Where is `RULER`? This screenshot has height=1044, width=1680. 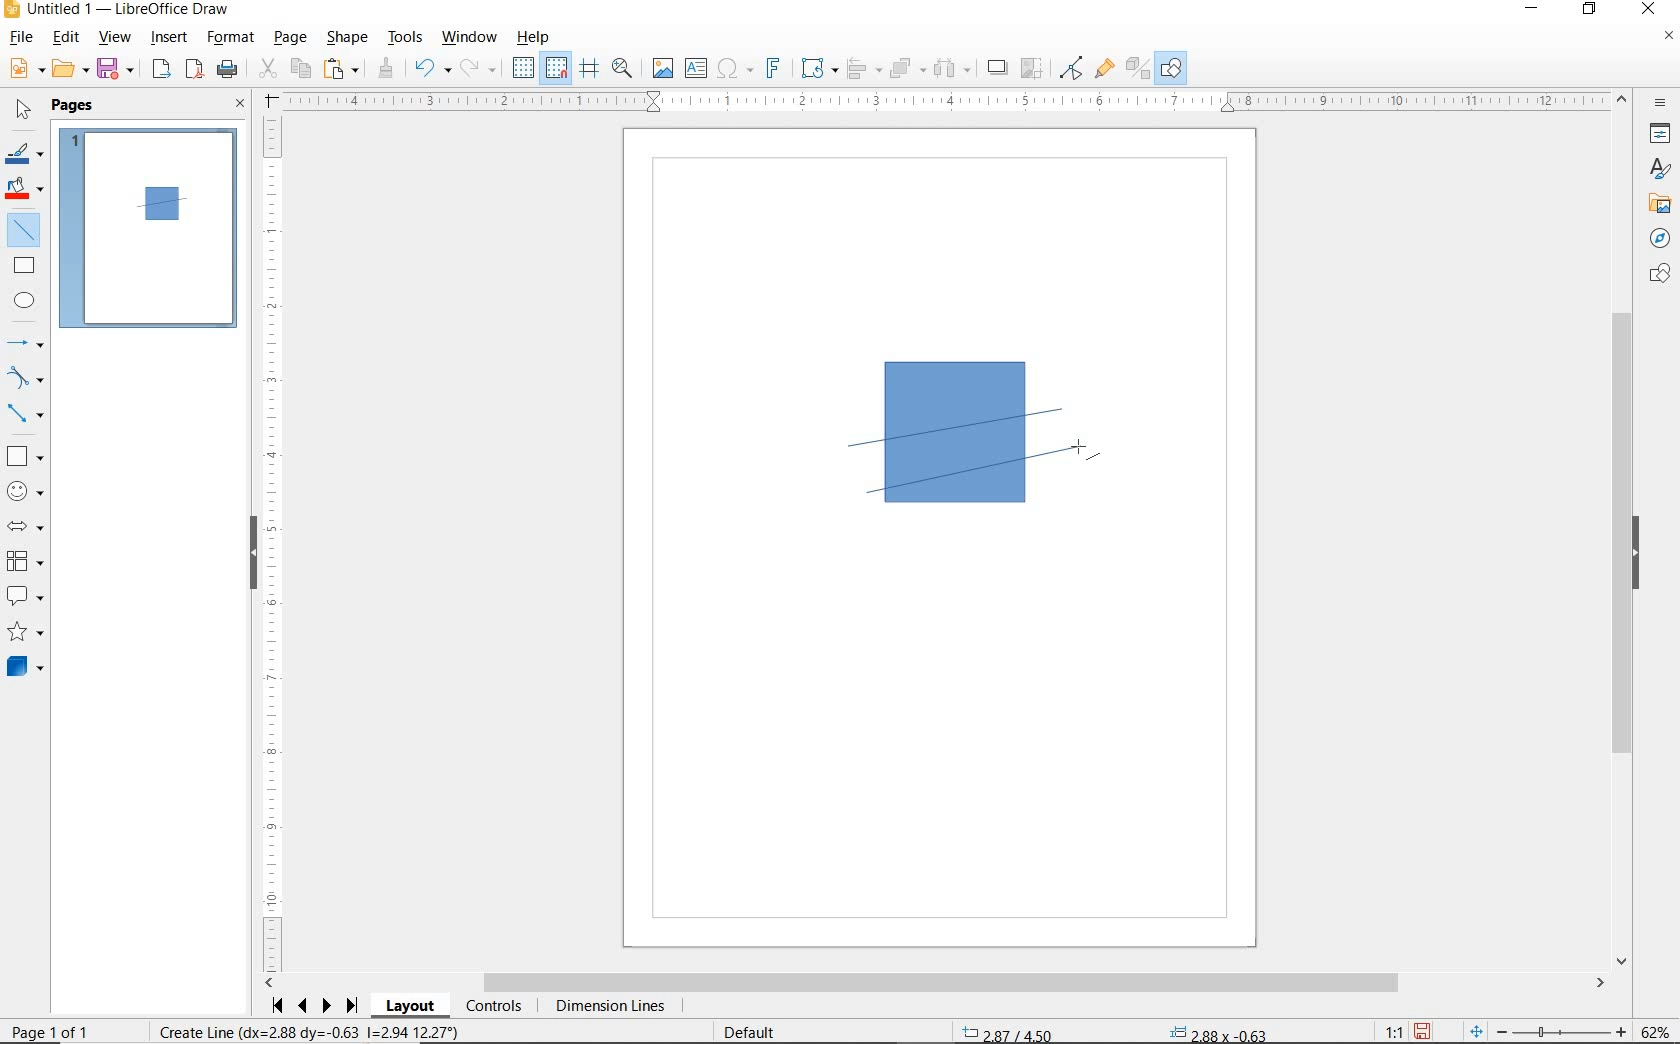
RULER is located at coordinates (946, 101).